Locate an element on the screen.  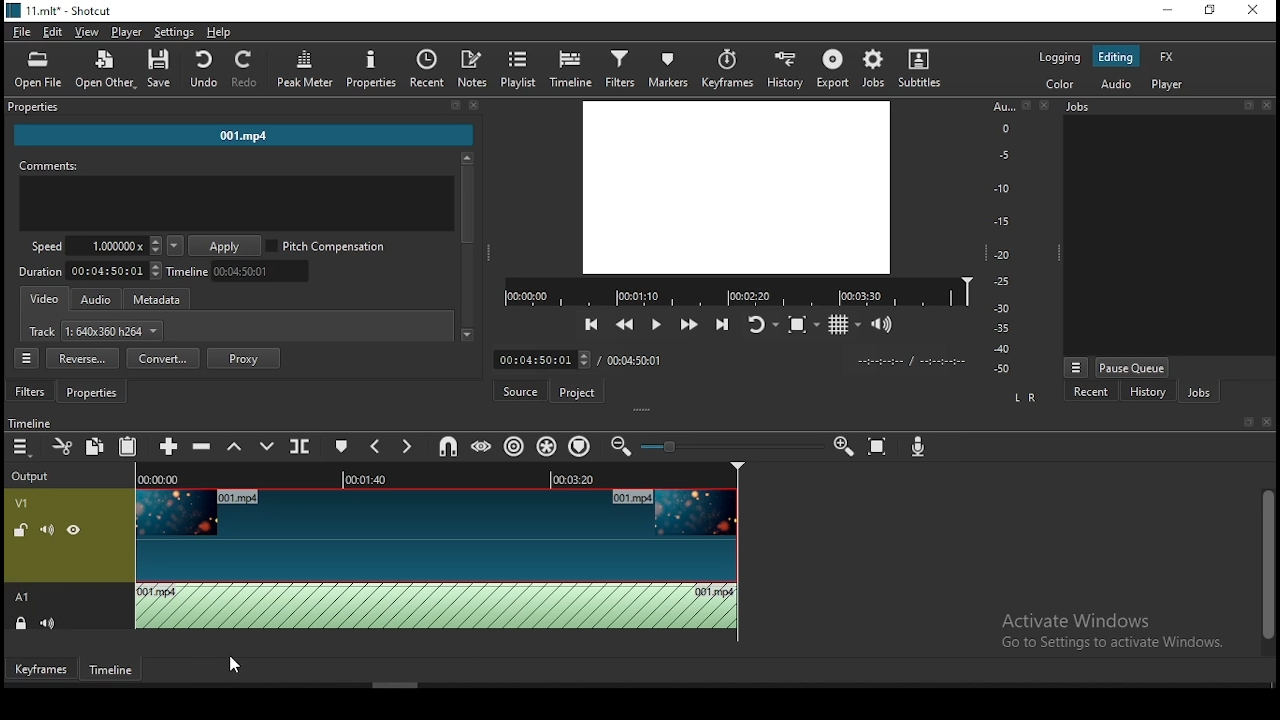
skip to previous point is located at coordinates (589, 323).